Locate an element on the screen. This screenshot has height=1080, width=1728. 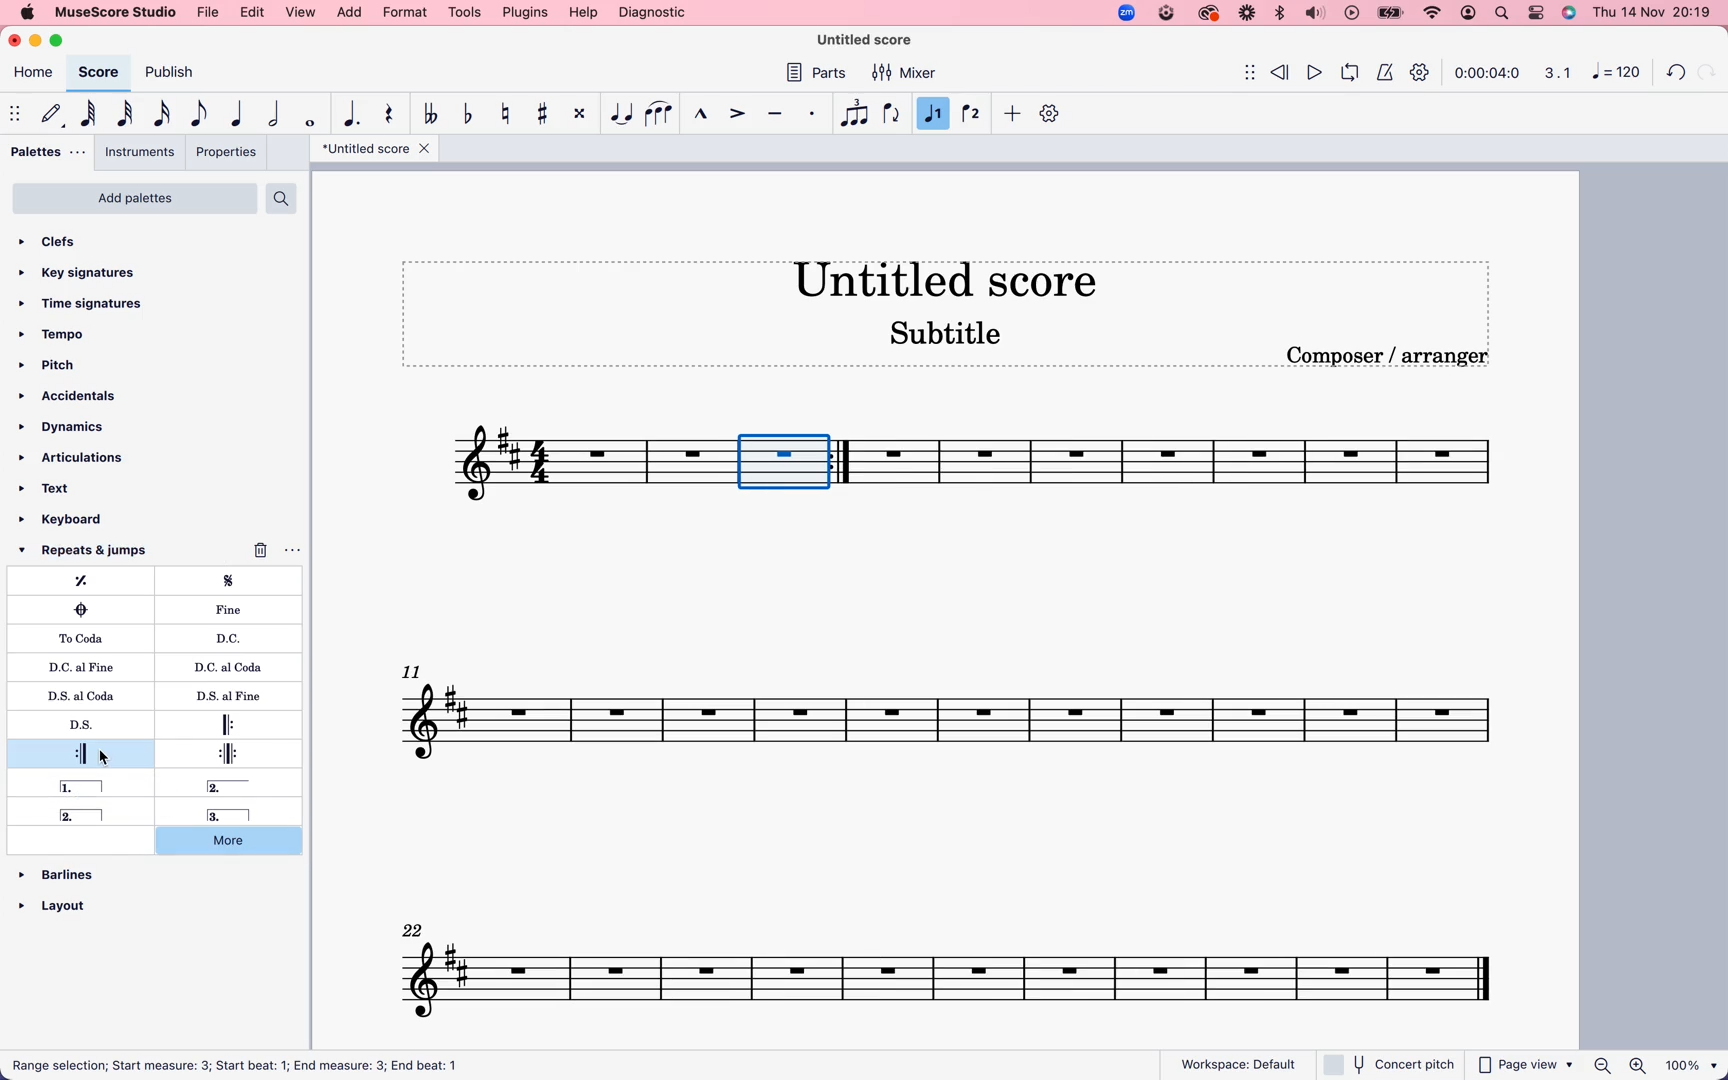
diagnostic is located at coordinates (653, 12).